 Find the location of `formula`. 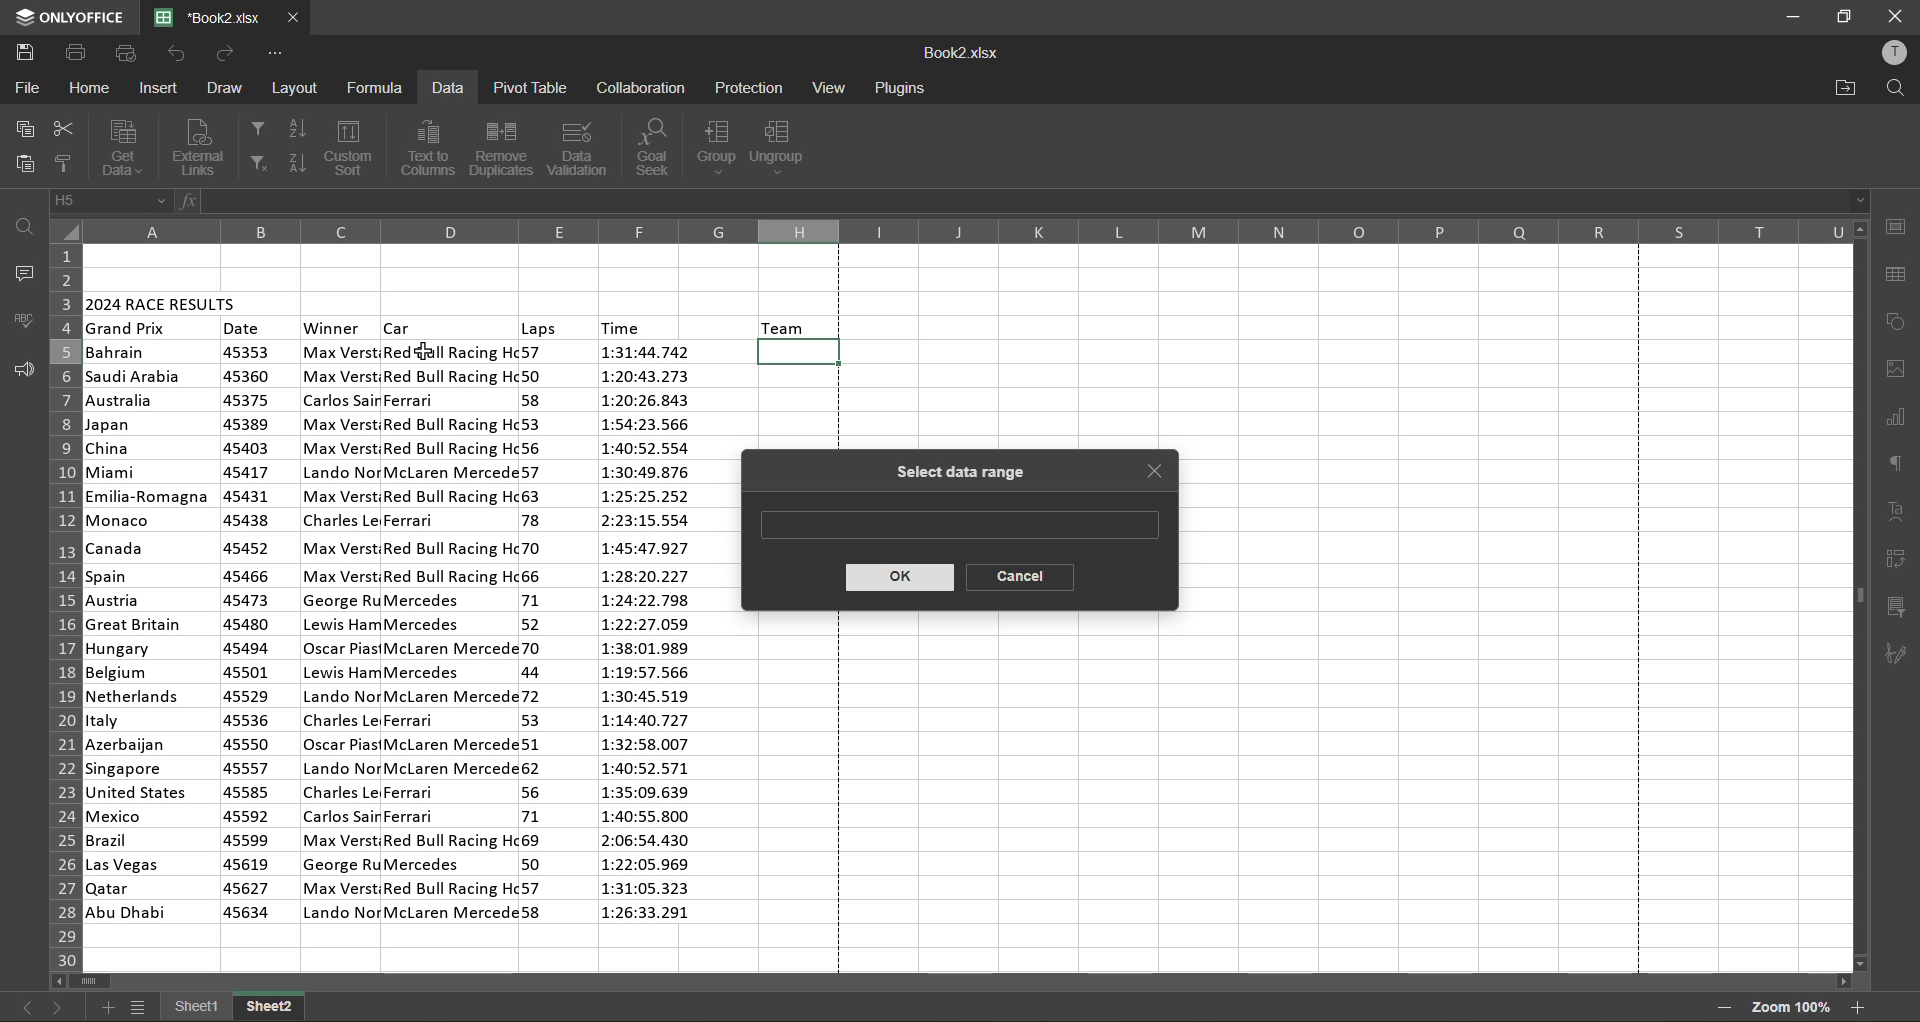

formula is located at coordinates (378, 86).